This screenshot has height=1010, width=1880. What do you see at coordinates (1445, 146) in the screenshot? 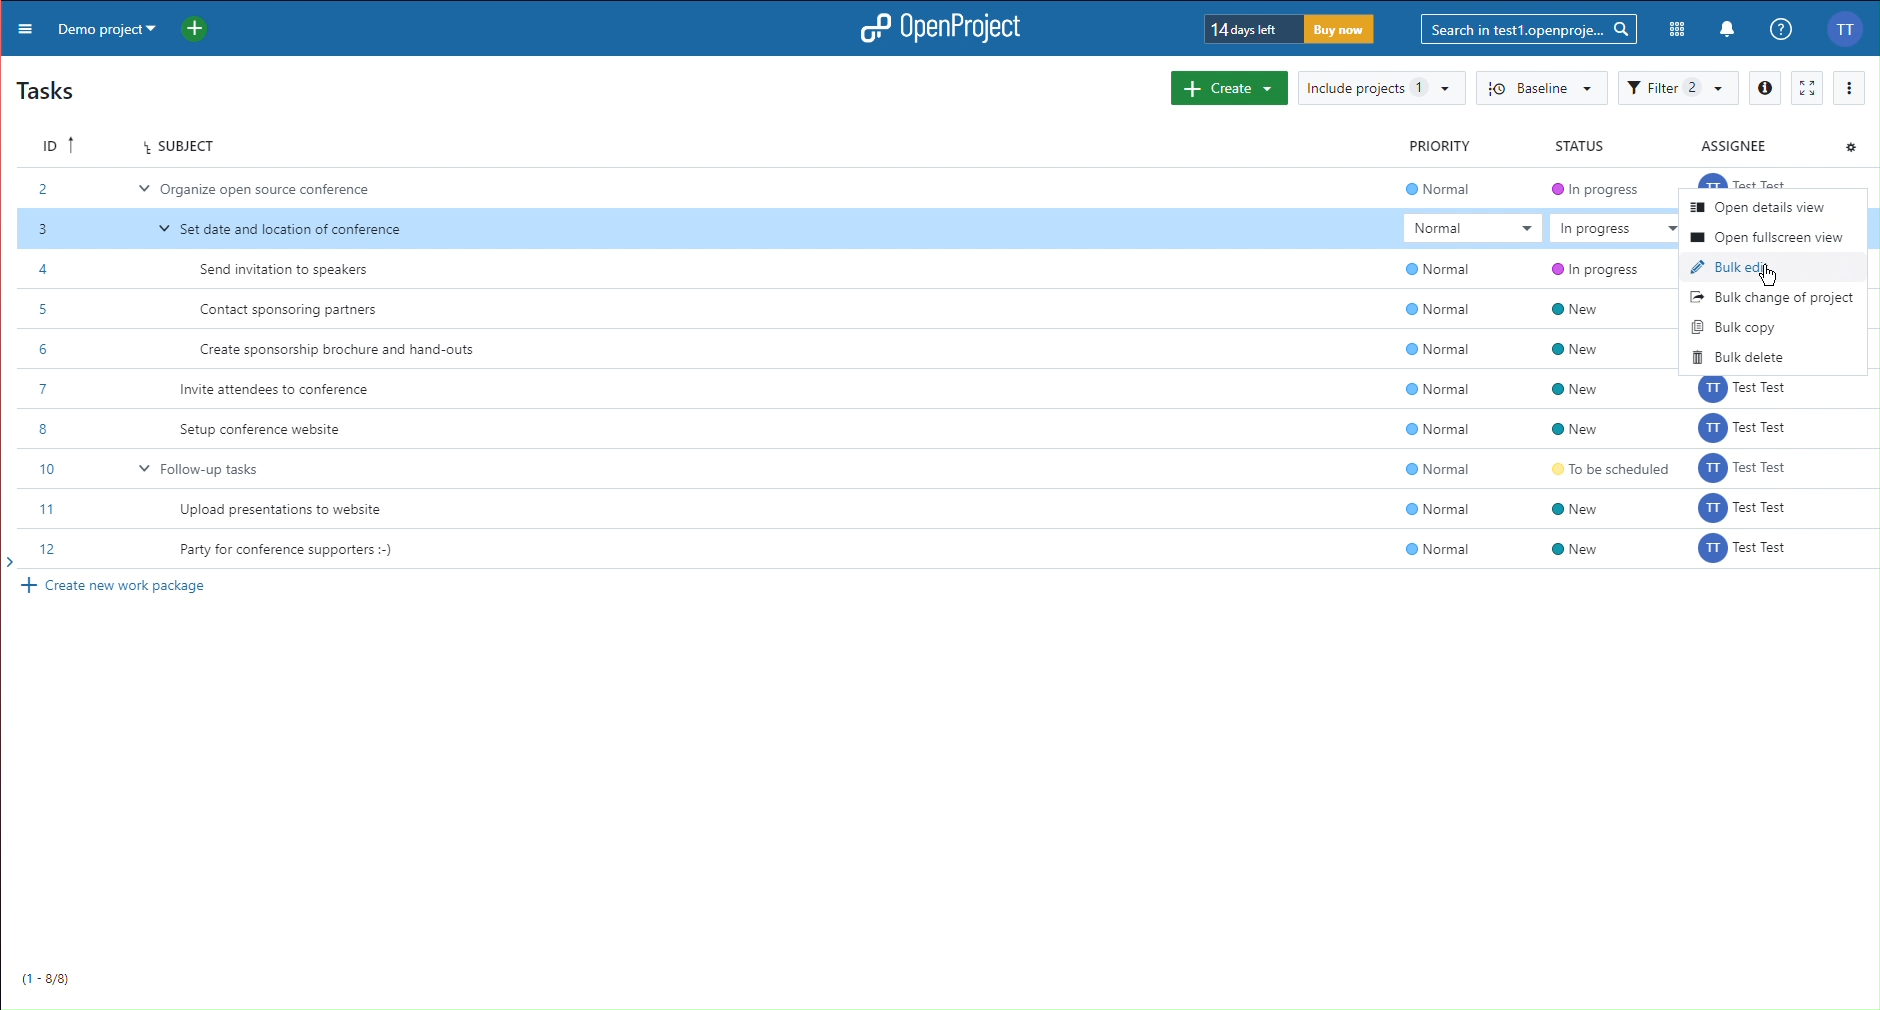
I see `Priority` at bounding box center [1445, 146].